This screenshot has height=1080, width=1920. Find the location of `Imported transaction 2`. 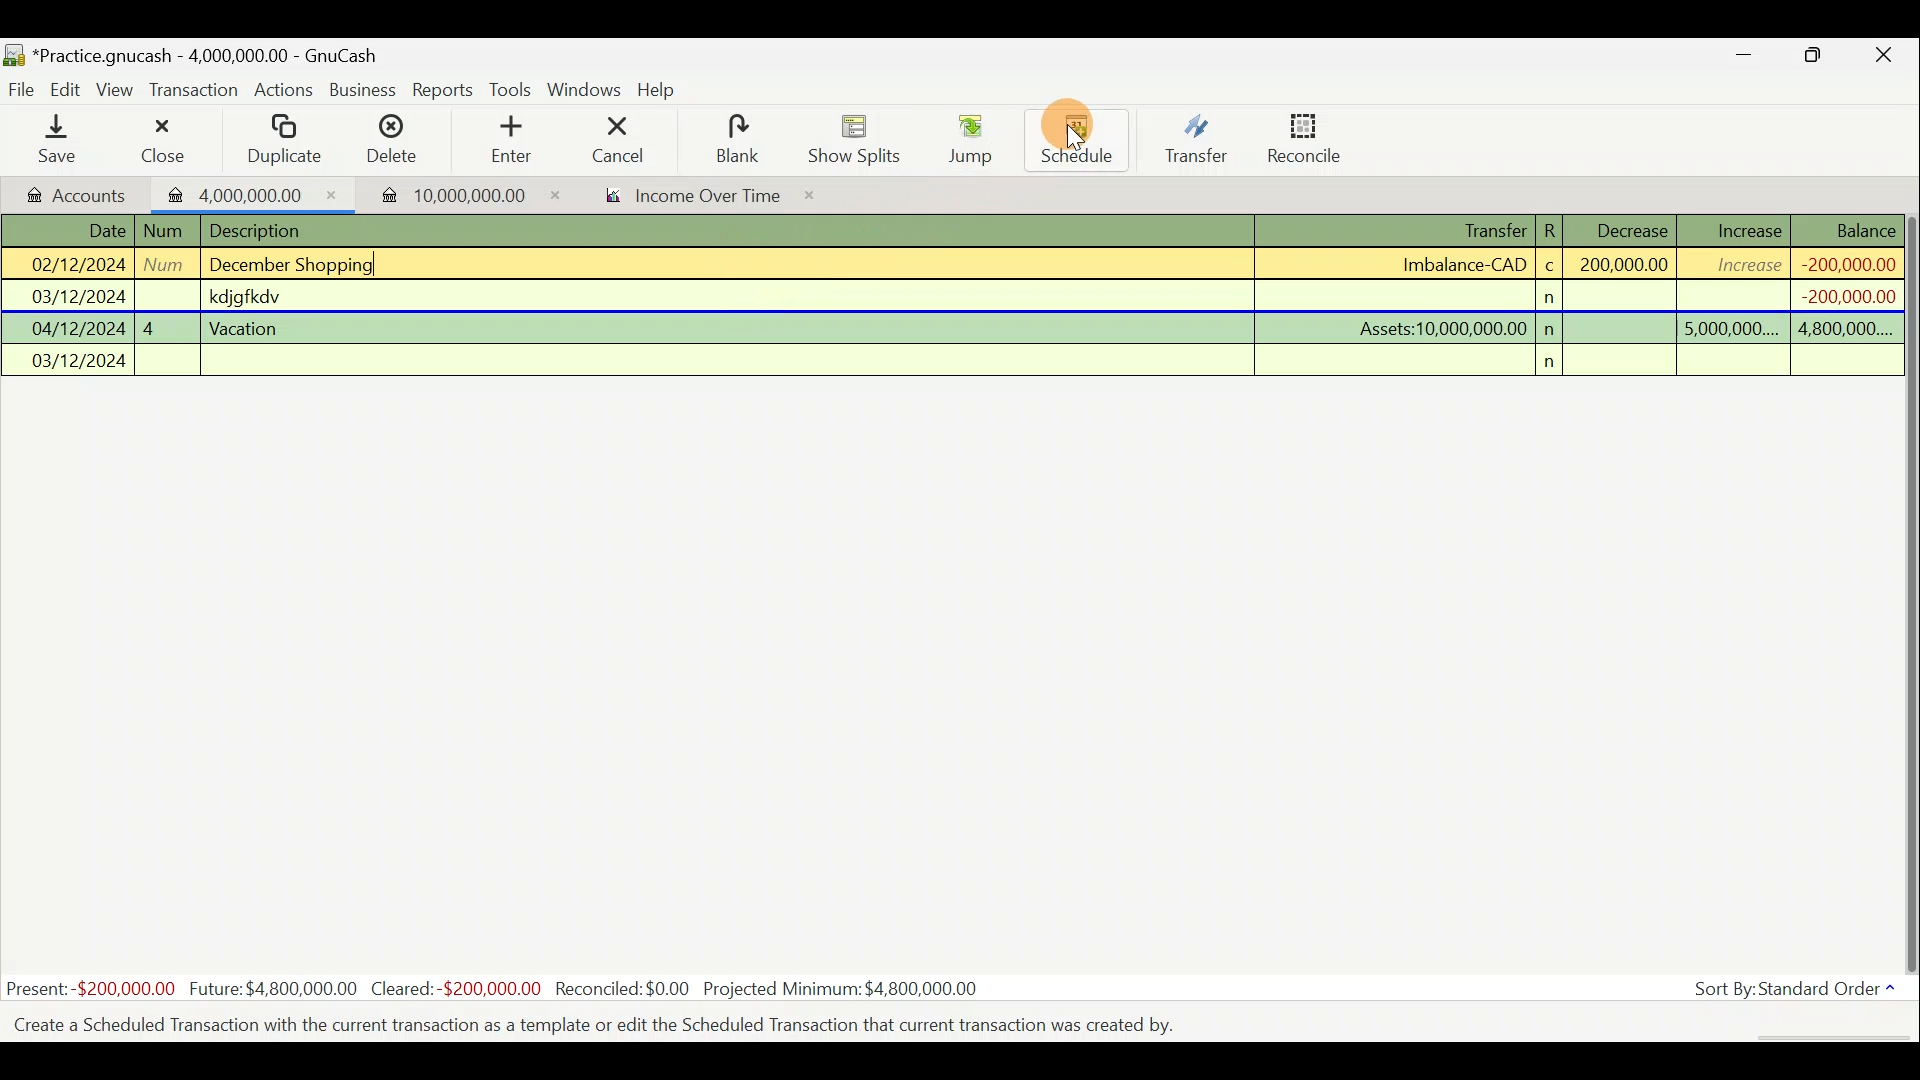

Imported transaction 2 is located at coordinates (447, 195).